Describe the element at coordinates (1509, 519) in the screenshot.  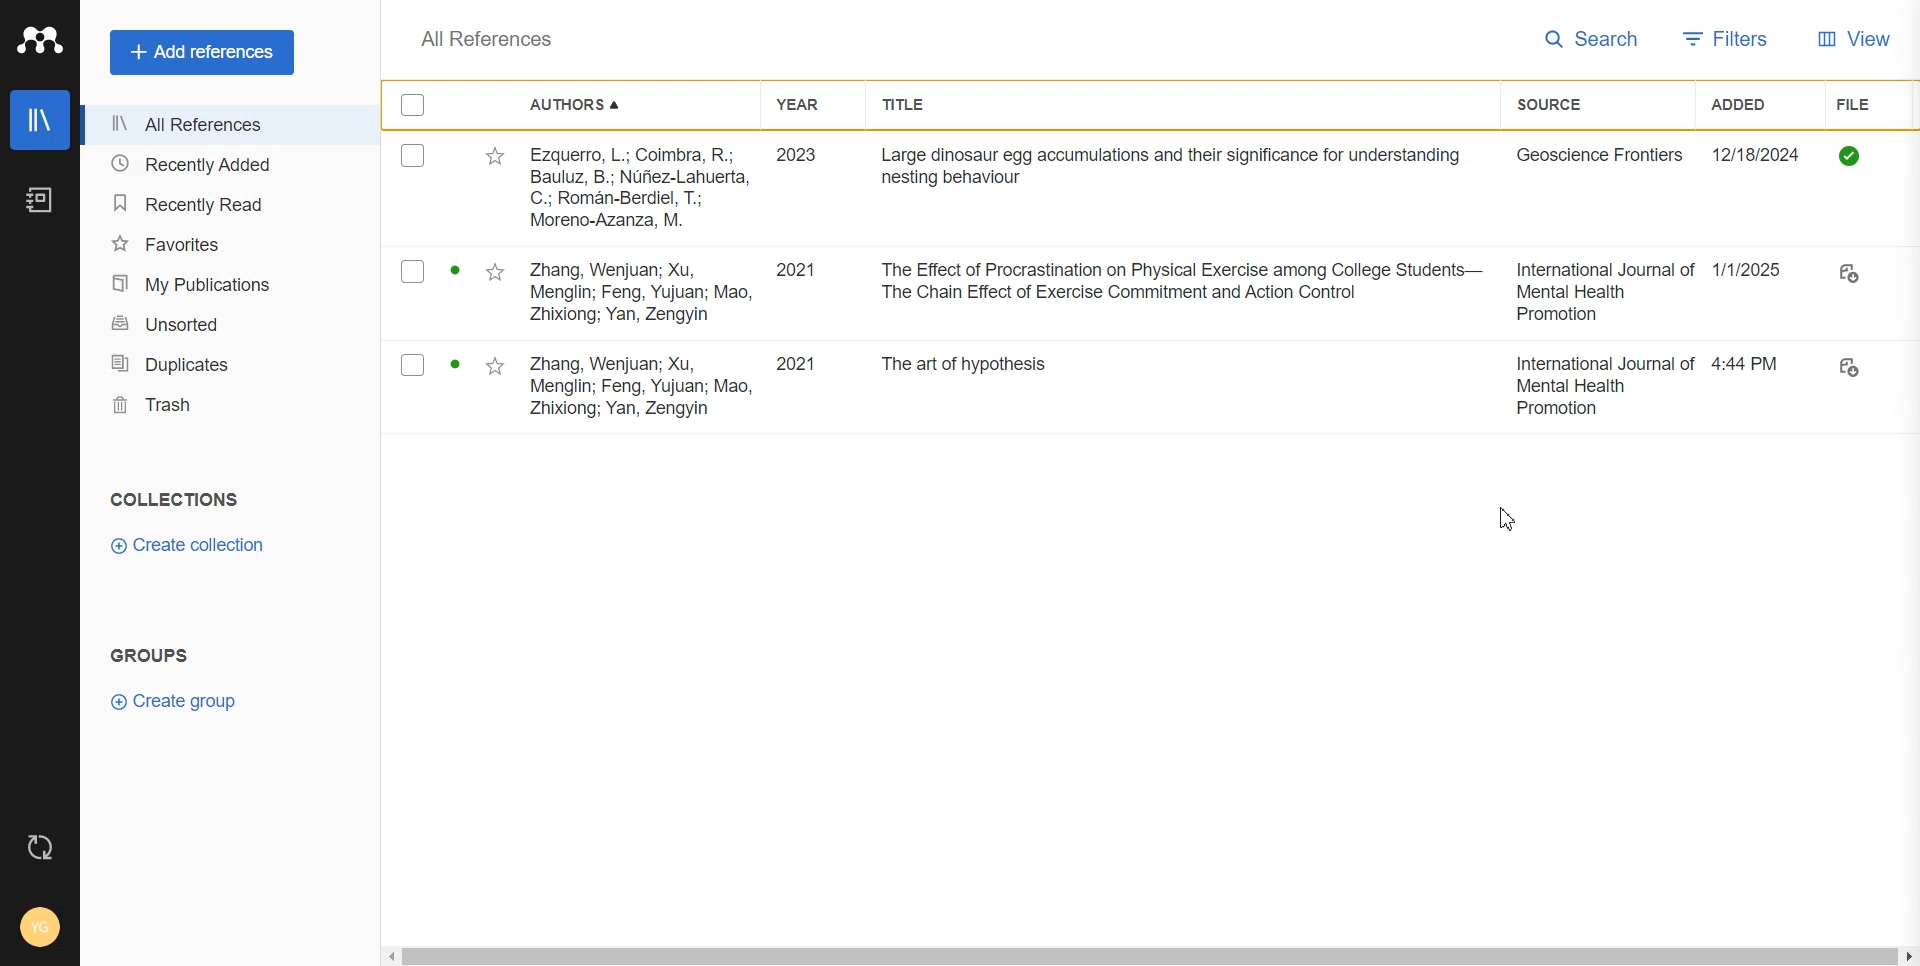
I see `Cursor` at that location.